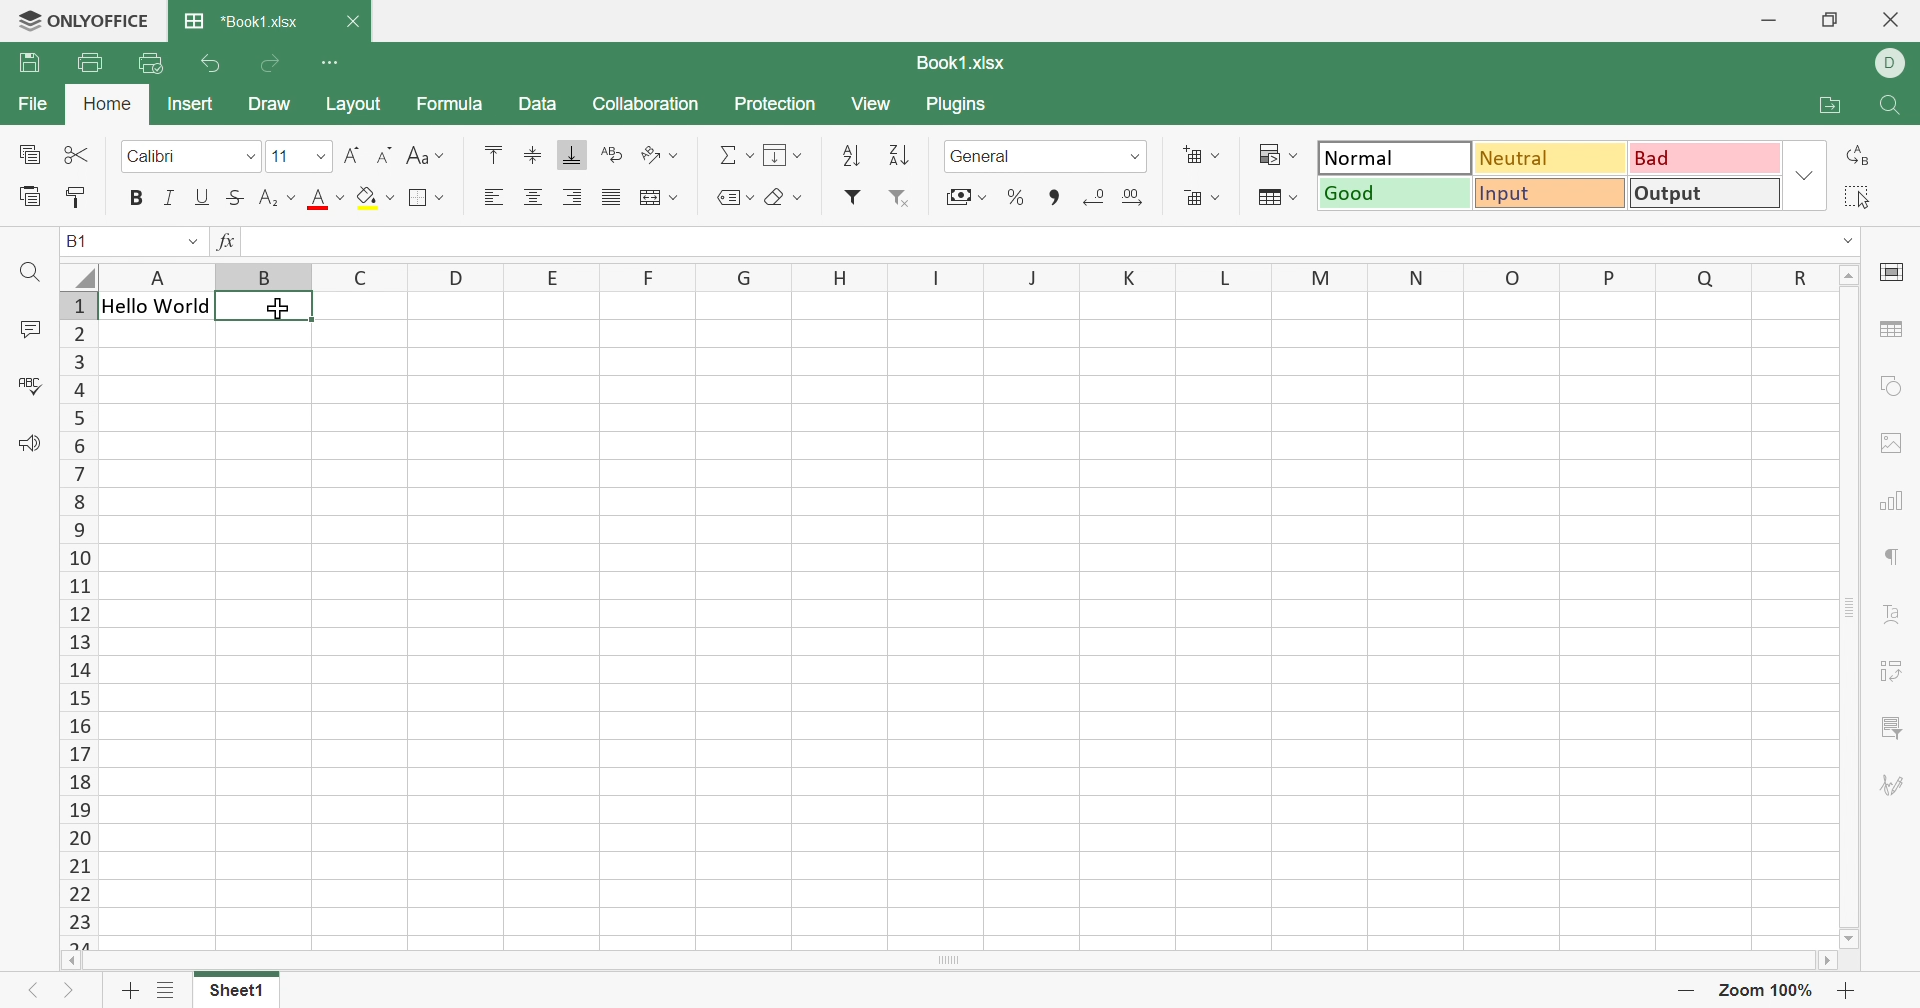  I want to click on Hello world, so click(295, 243).